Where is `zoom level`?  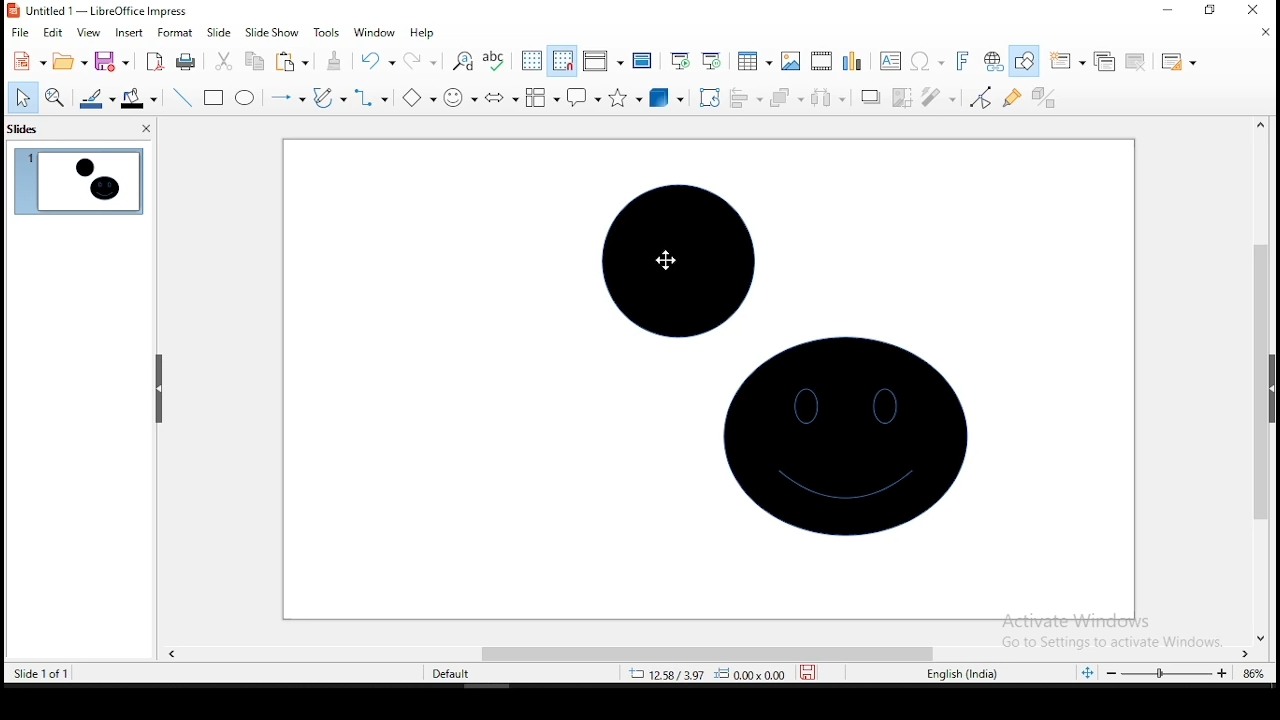
zoom level is located at coordinates (1251, 673).